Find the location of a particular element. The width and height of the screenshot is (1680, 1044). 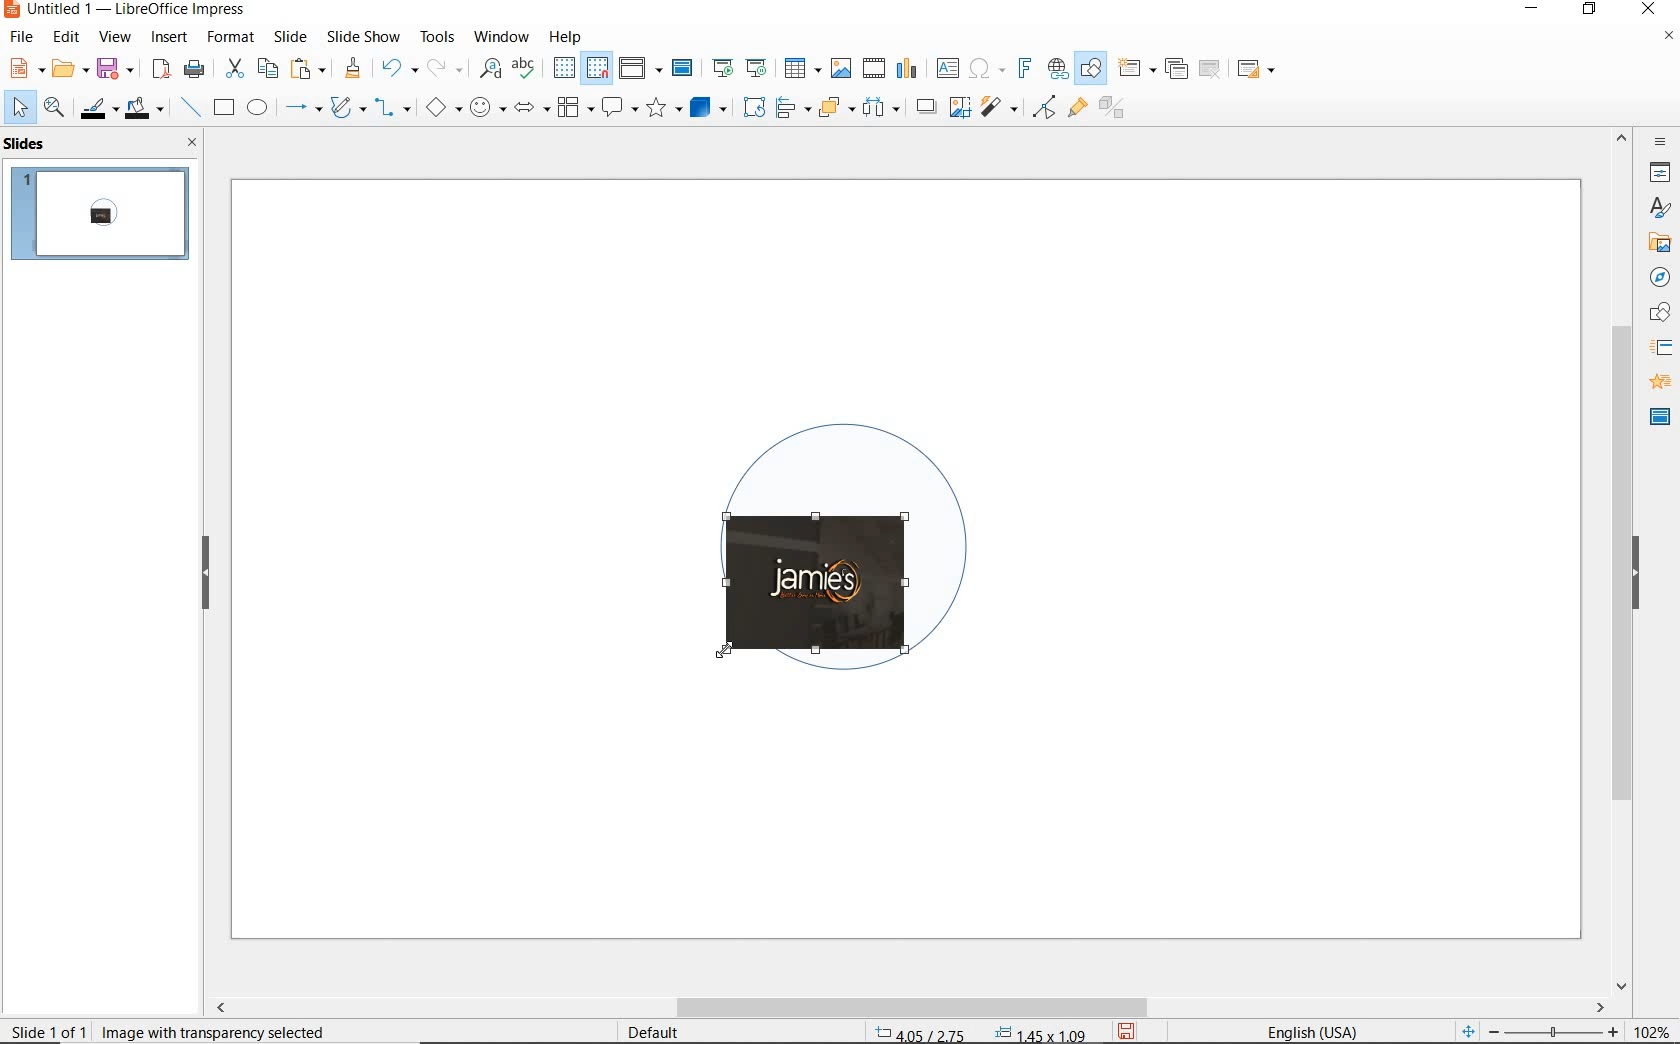

arrange is located at coordinates (832, 106).